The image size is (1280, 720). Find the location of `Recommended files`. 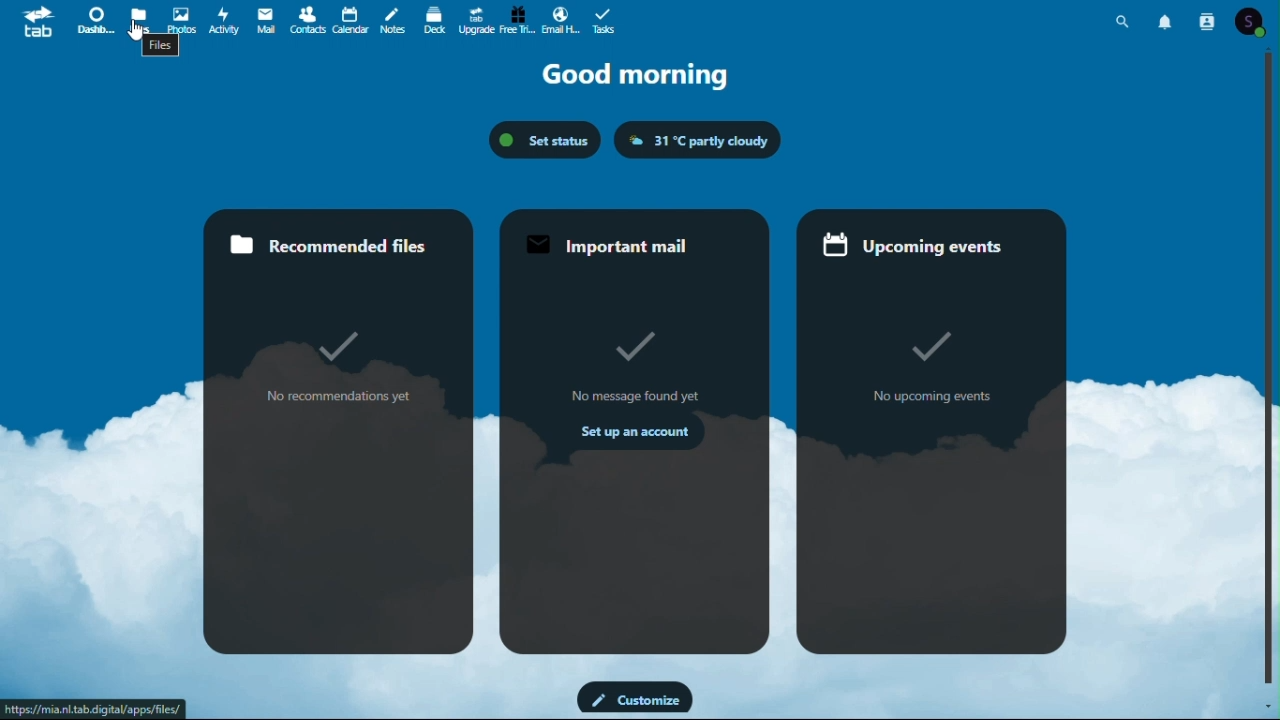

Recommended files is located at coordinates (337, 245).